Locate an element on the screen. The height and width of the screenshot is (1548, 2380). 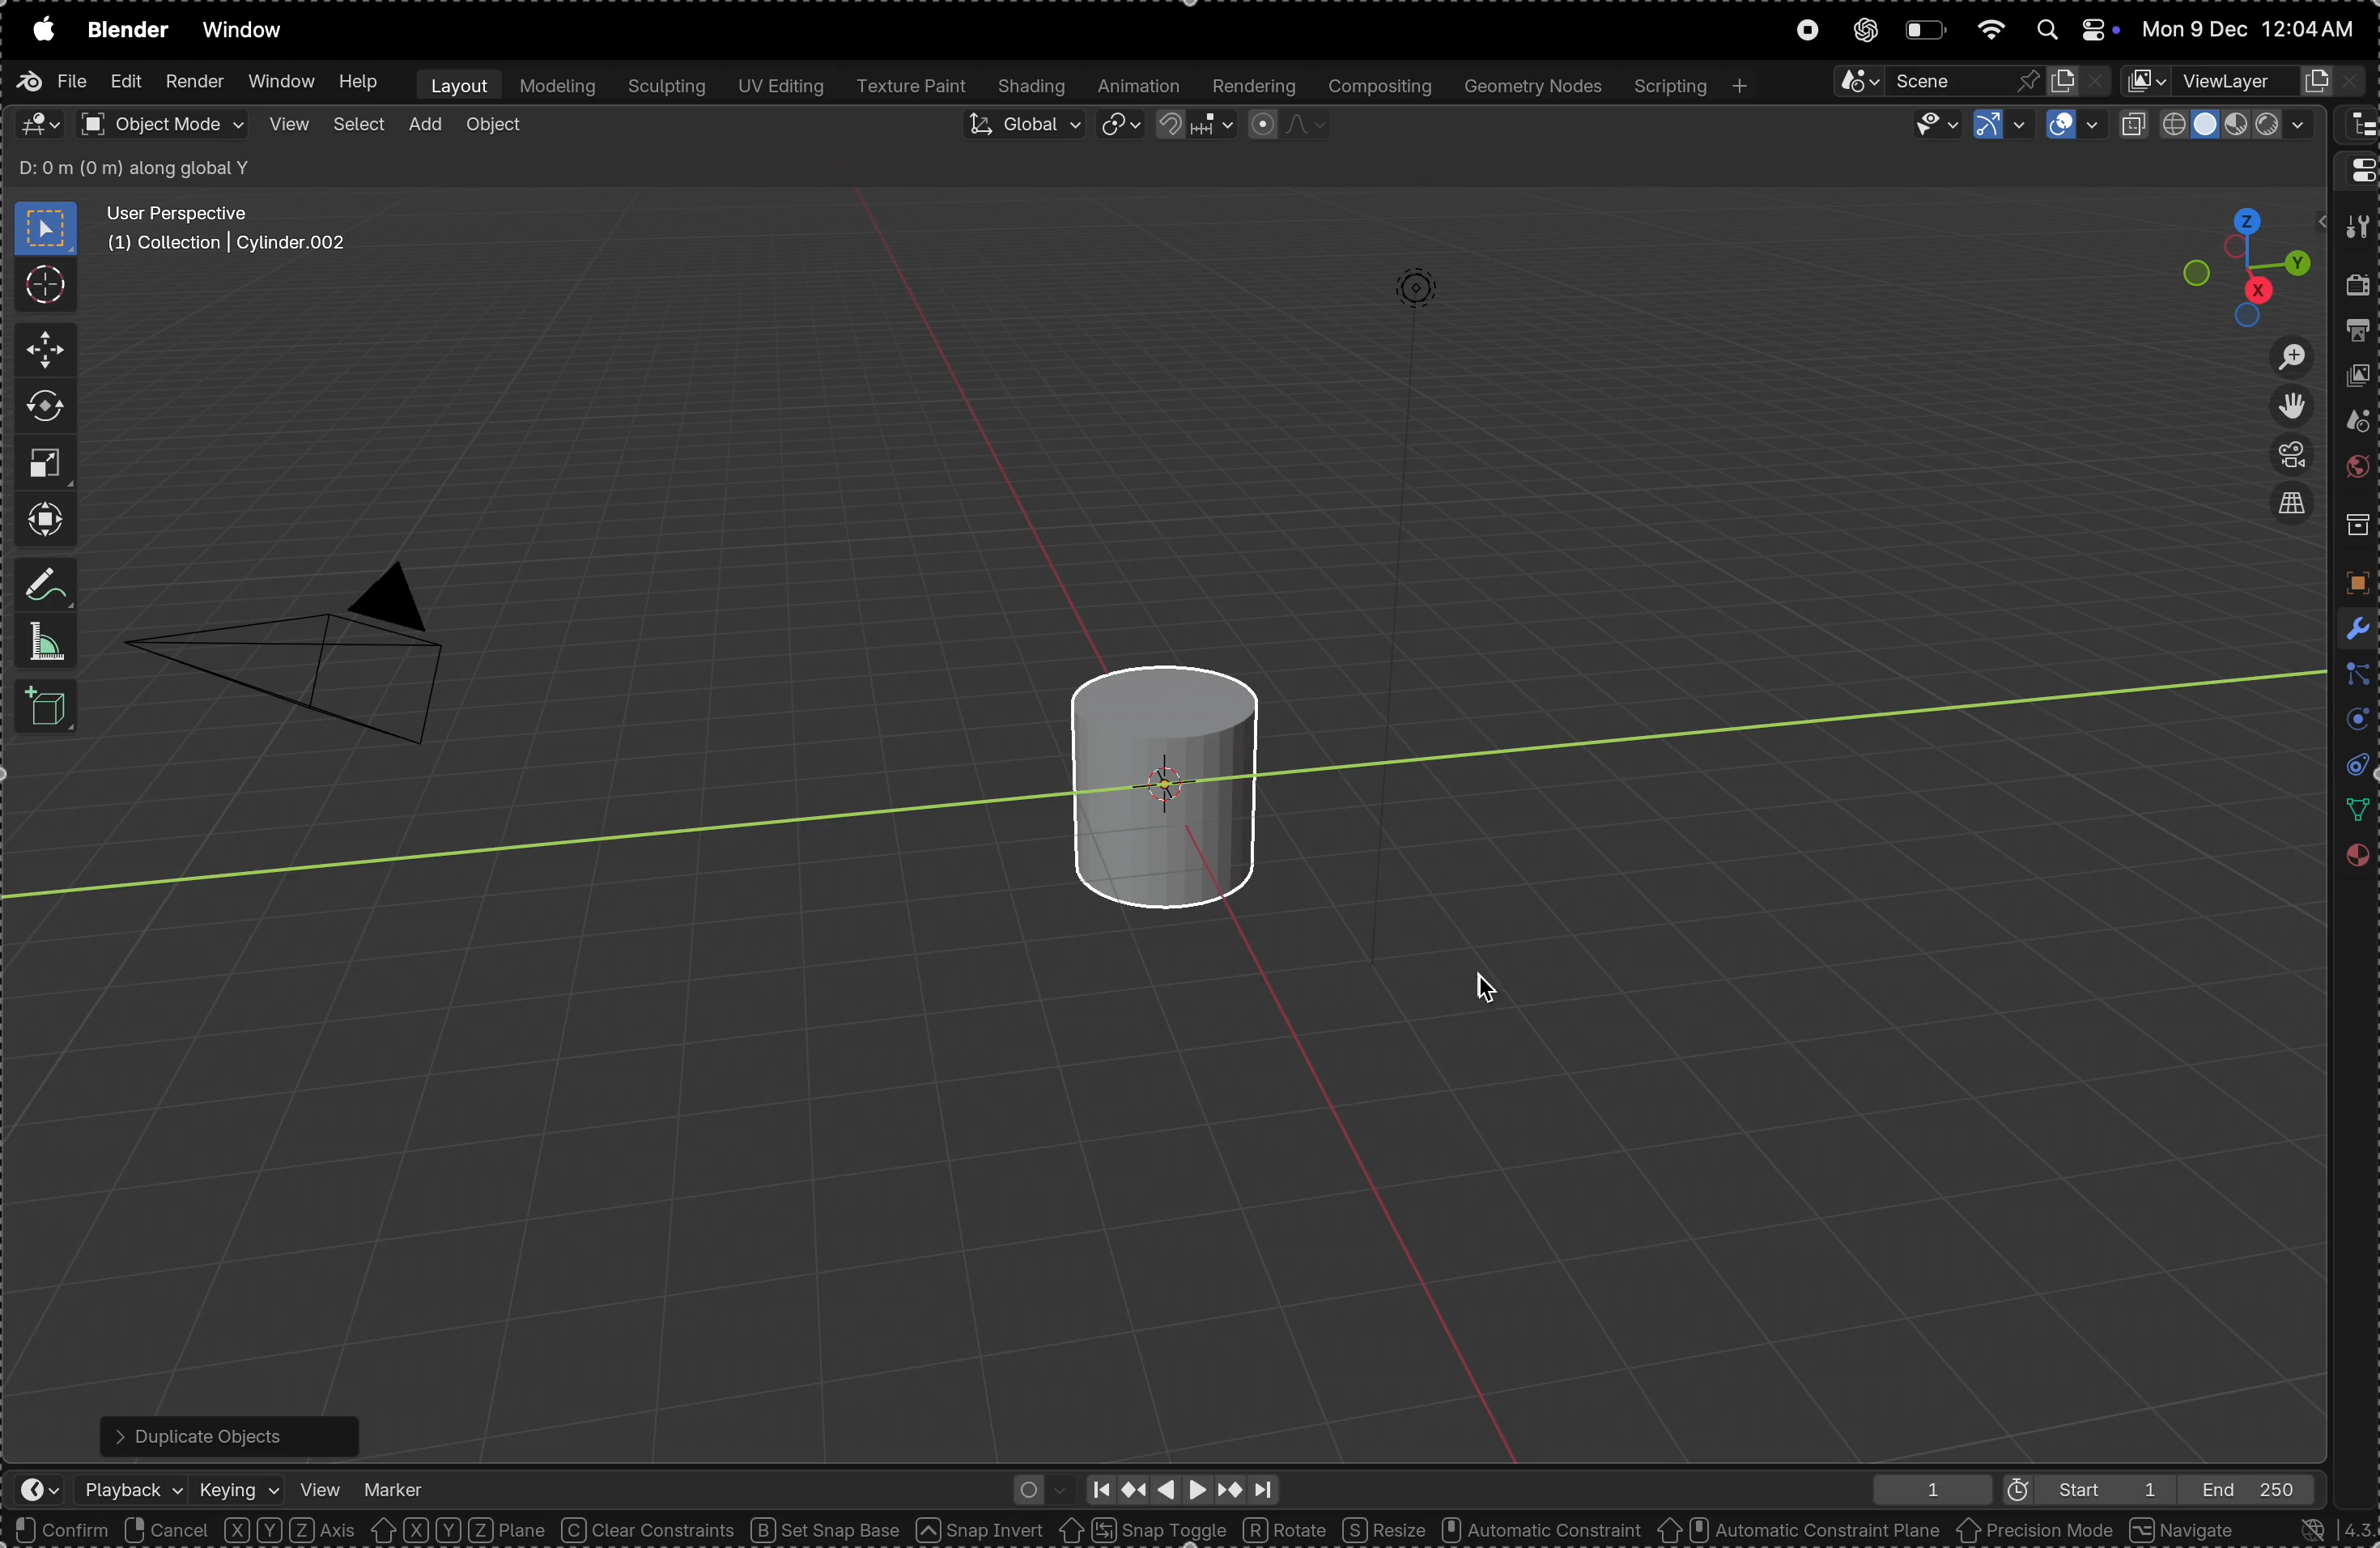
file is located at coordinates (51, 81).